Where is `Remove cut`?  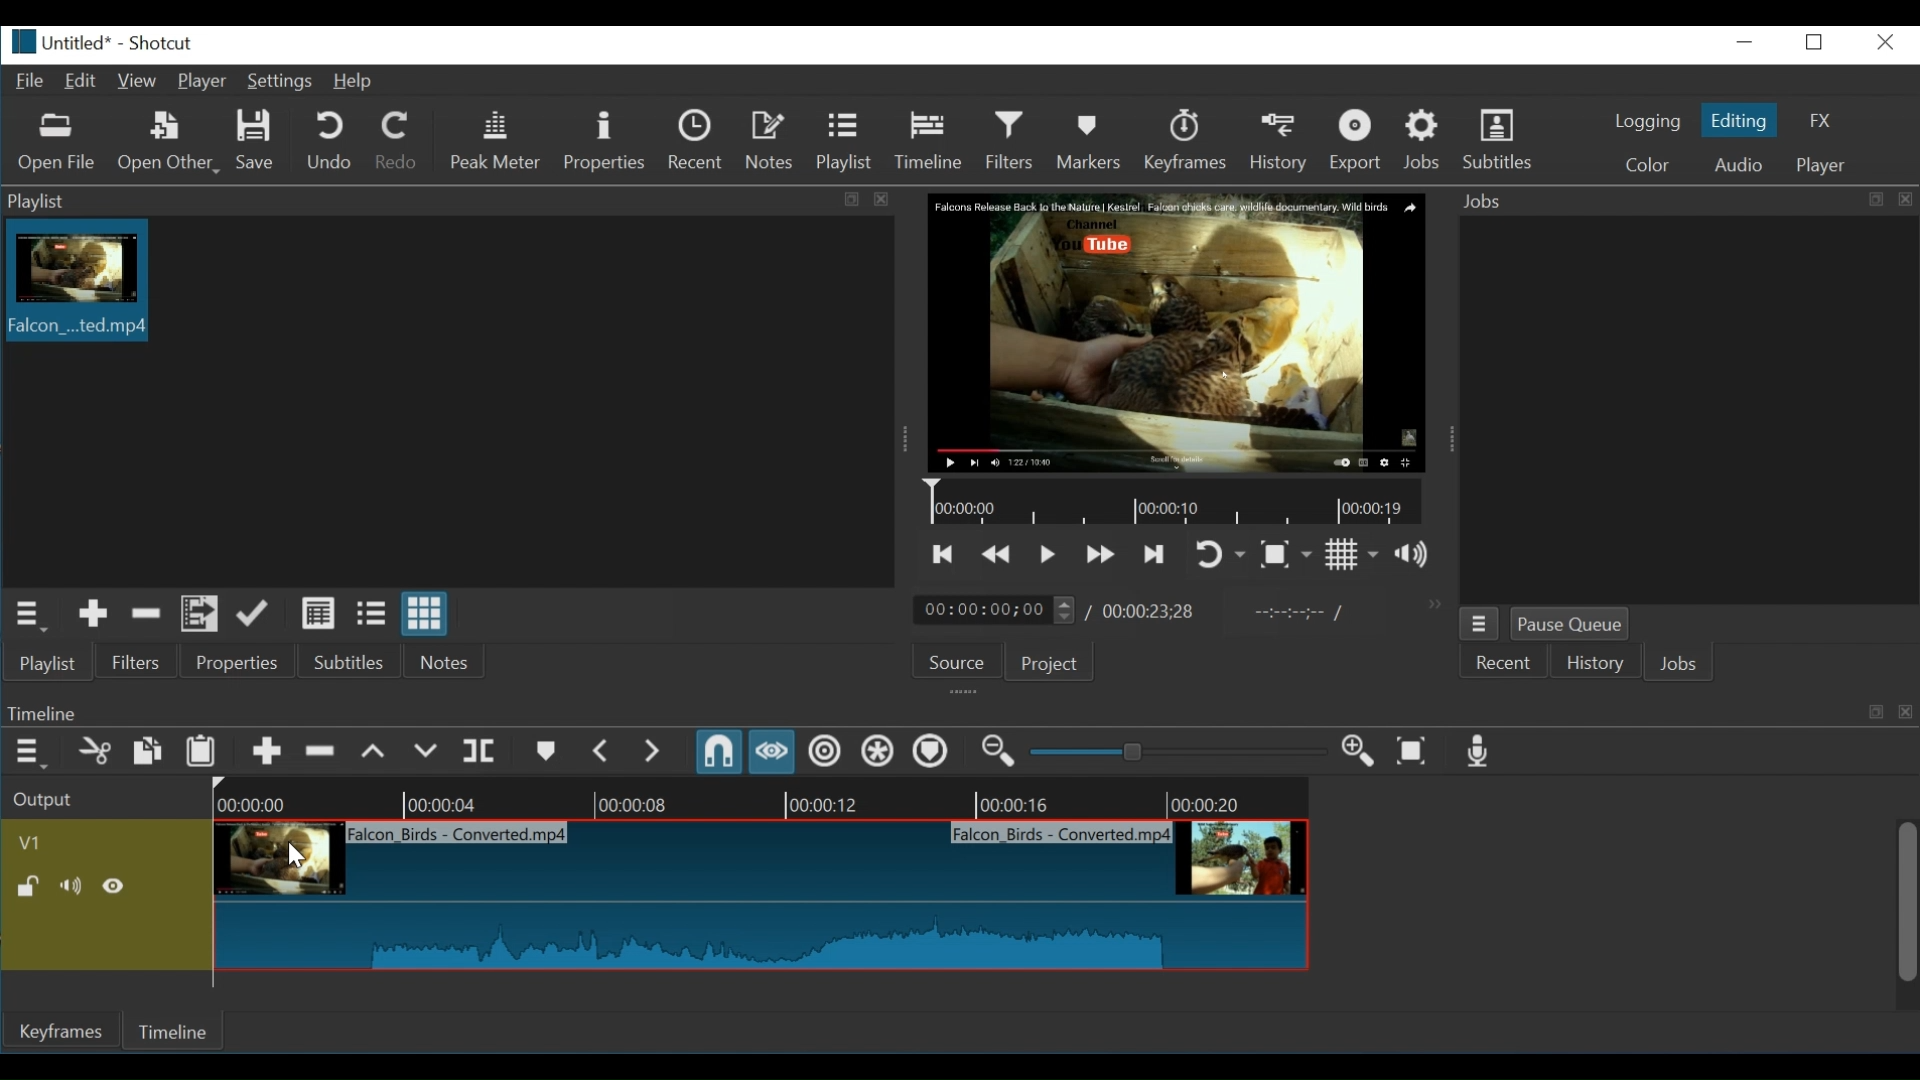
Remove cut is located at coordinates (147, 615).